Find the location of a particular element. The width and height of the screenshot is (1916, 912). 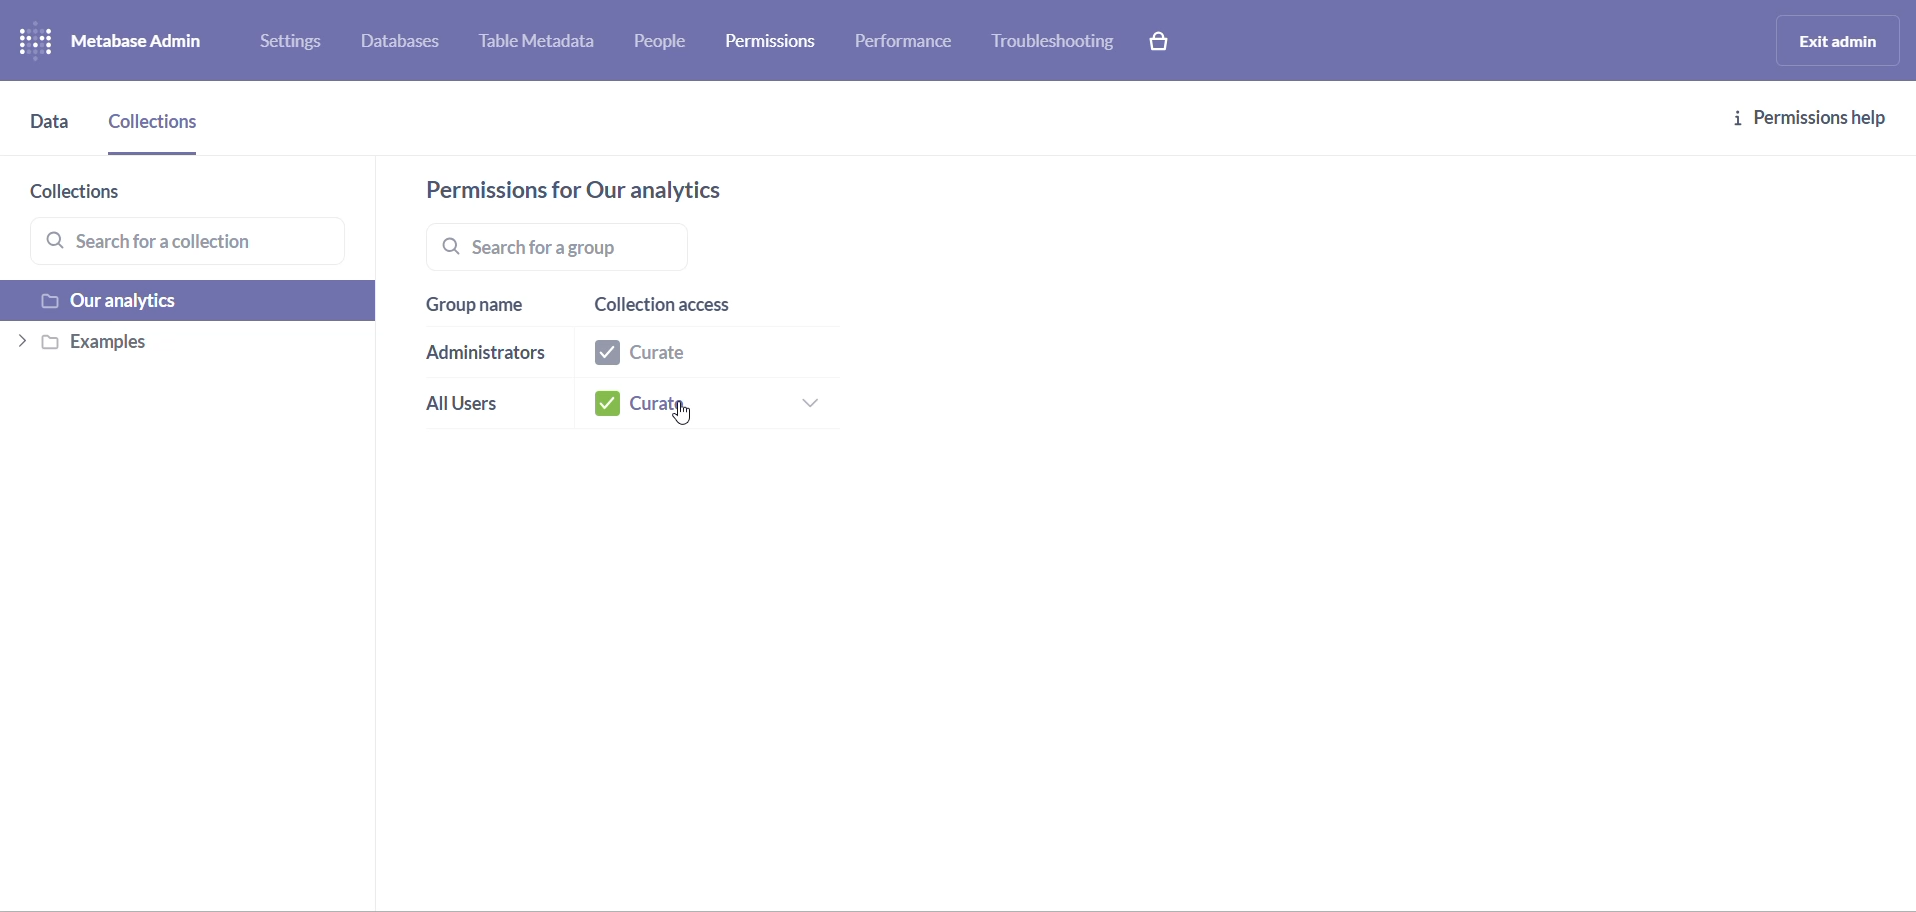

administrators group is located at coordinates (487, 356).